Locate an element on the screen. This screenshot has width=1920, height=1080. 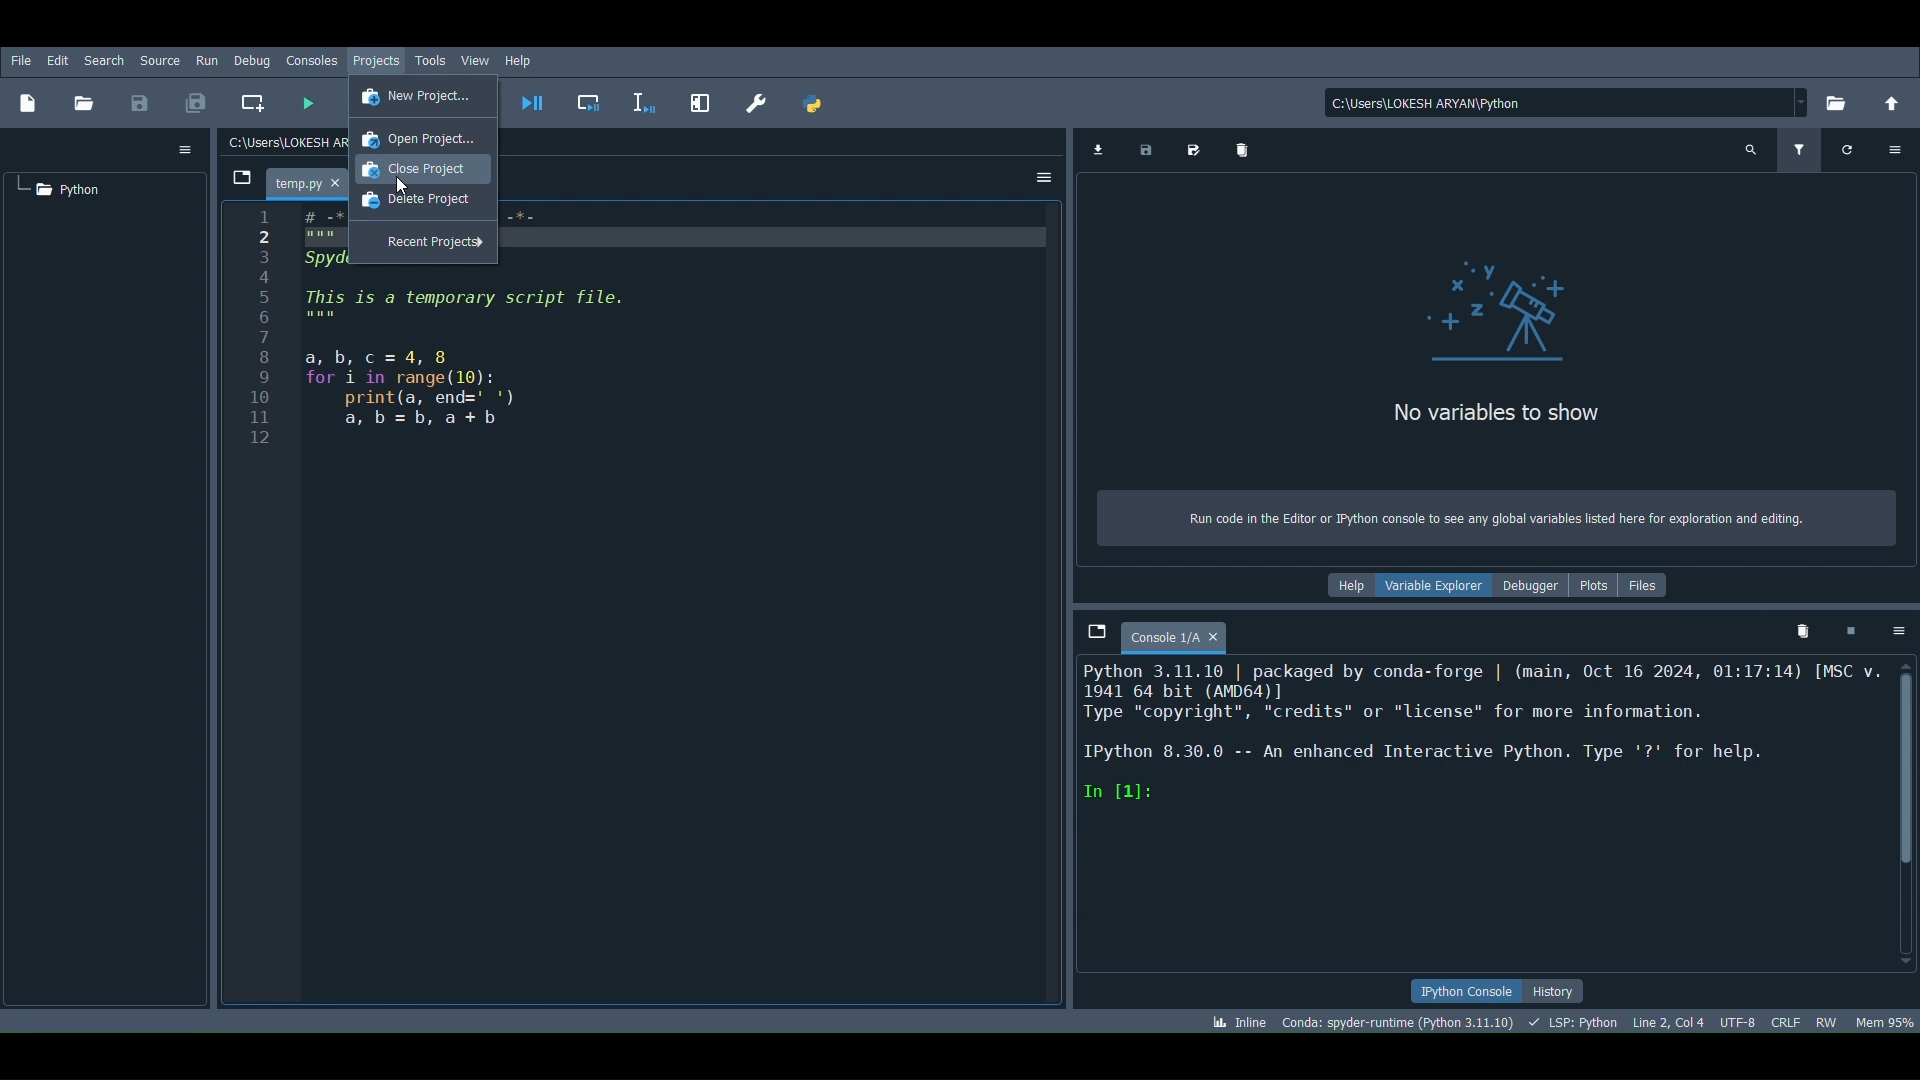
Search variable names and types (Ctrl + F) is located at coordinates (1751, 150).